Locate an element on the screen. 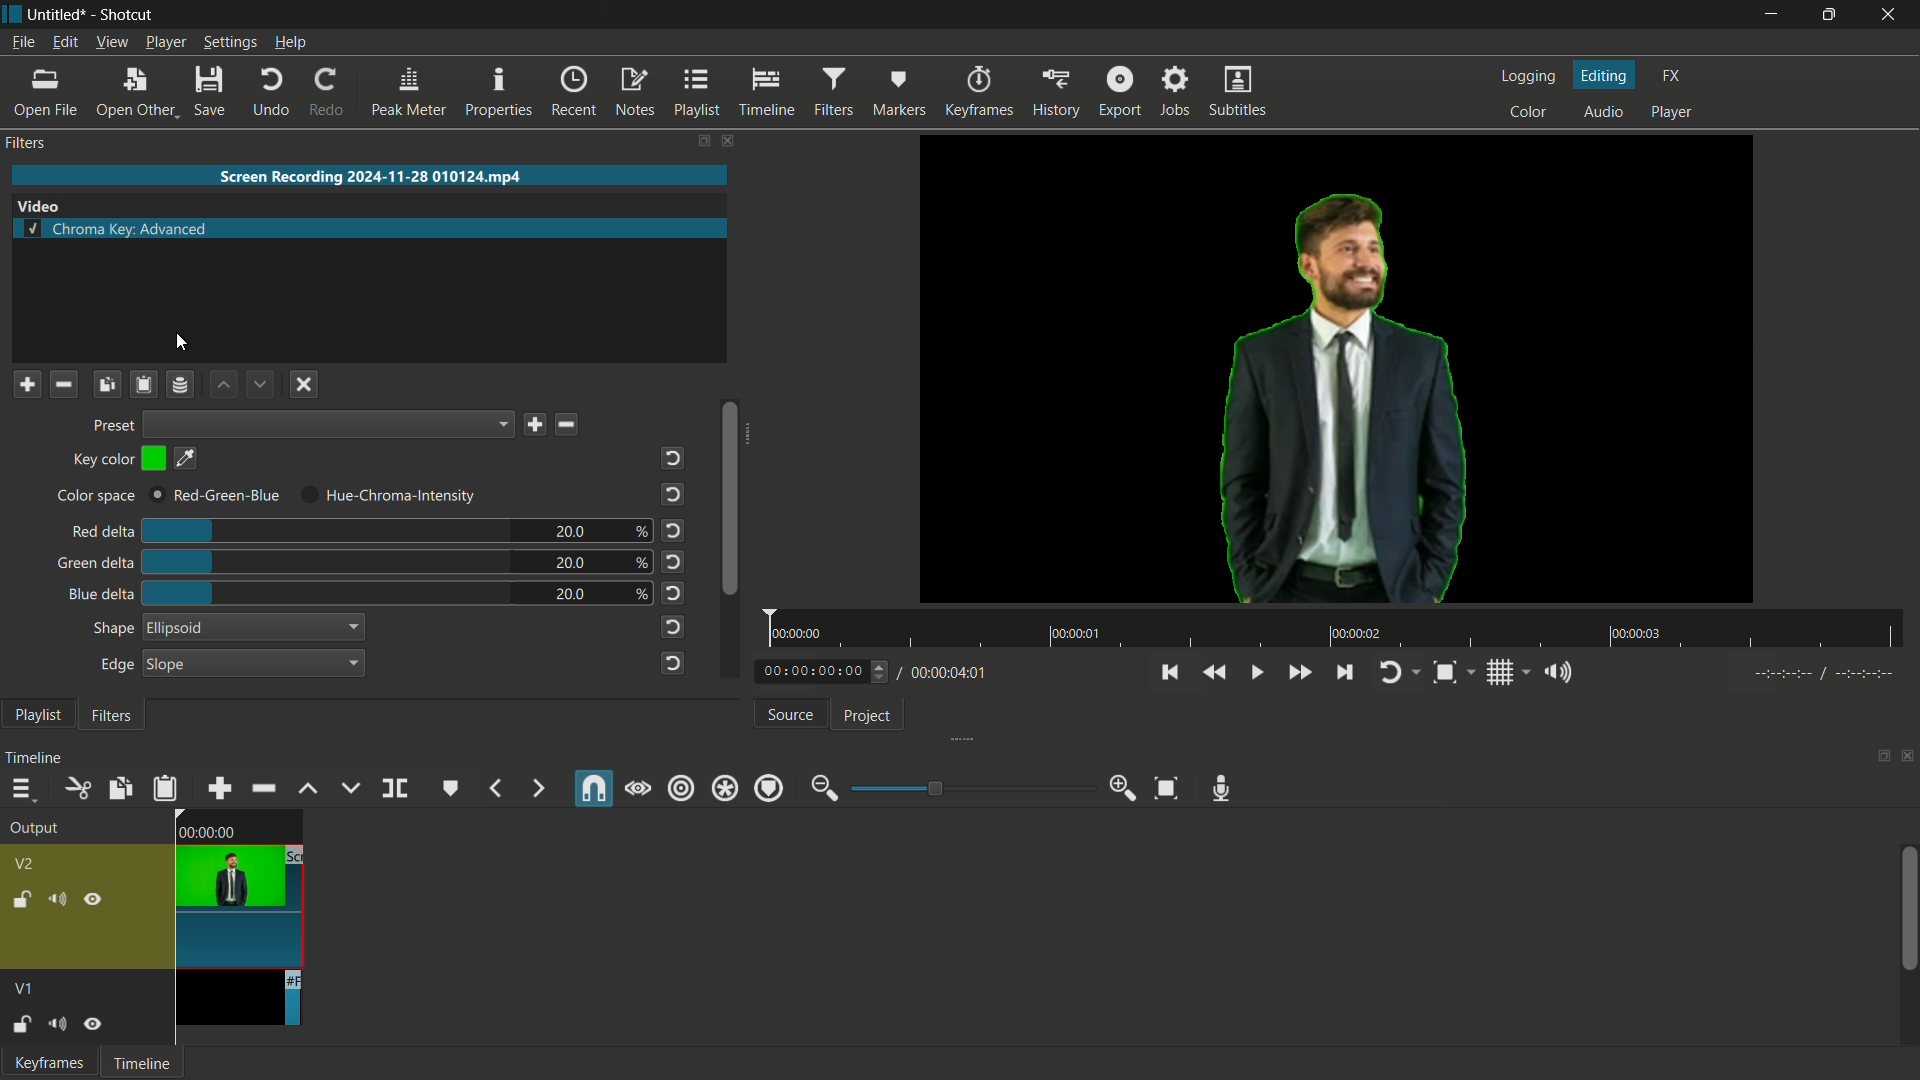 The width and height of the screenshot is (1920, 1080). % is located at coordinates (640, 597).